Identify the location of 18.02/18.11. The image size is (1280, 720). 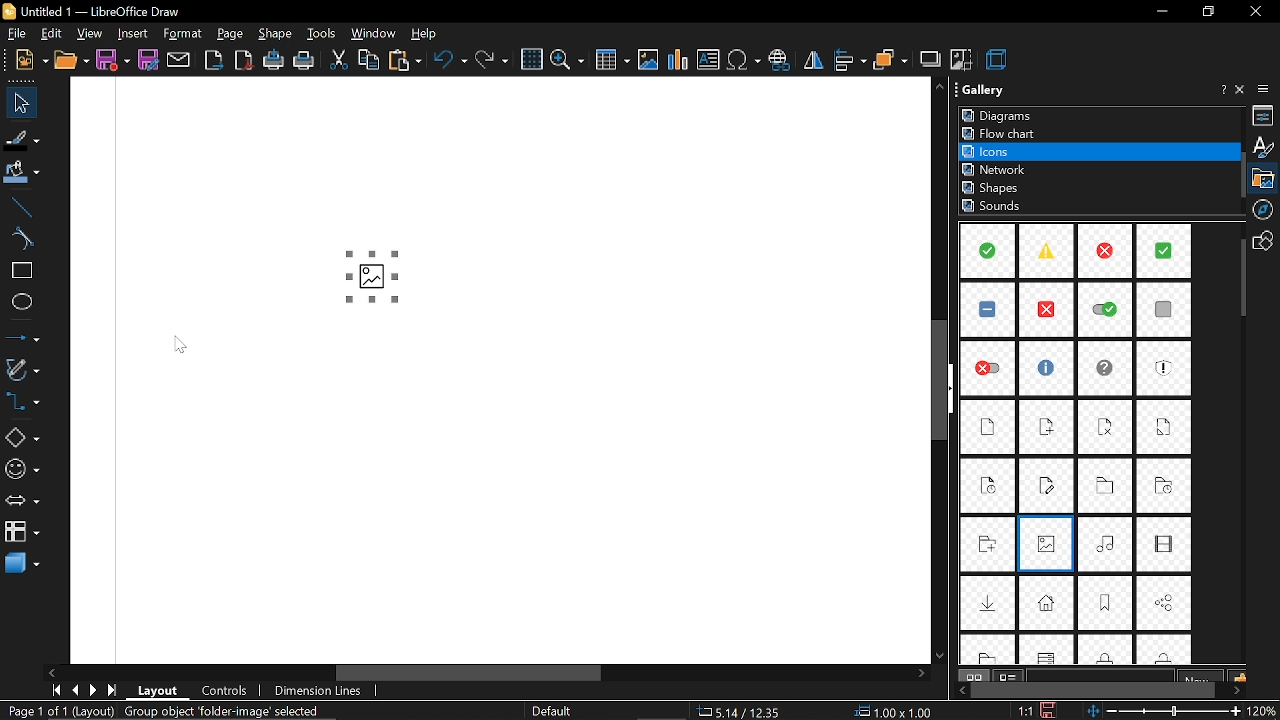
(746, 712).